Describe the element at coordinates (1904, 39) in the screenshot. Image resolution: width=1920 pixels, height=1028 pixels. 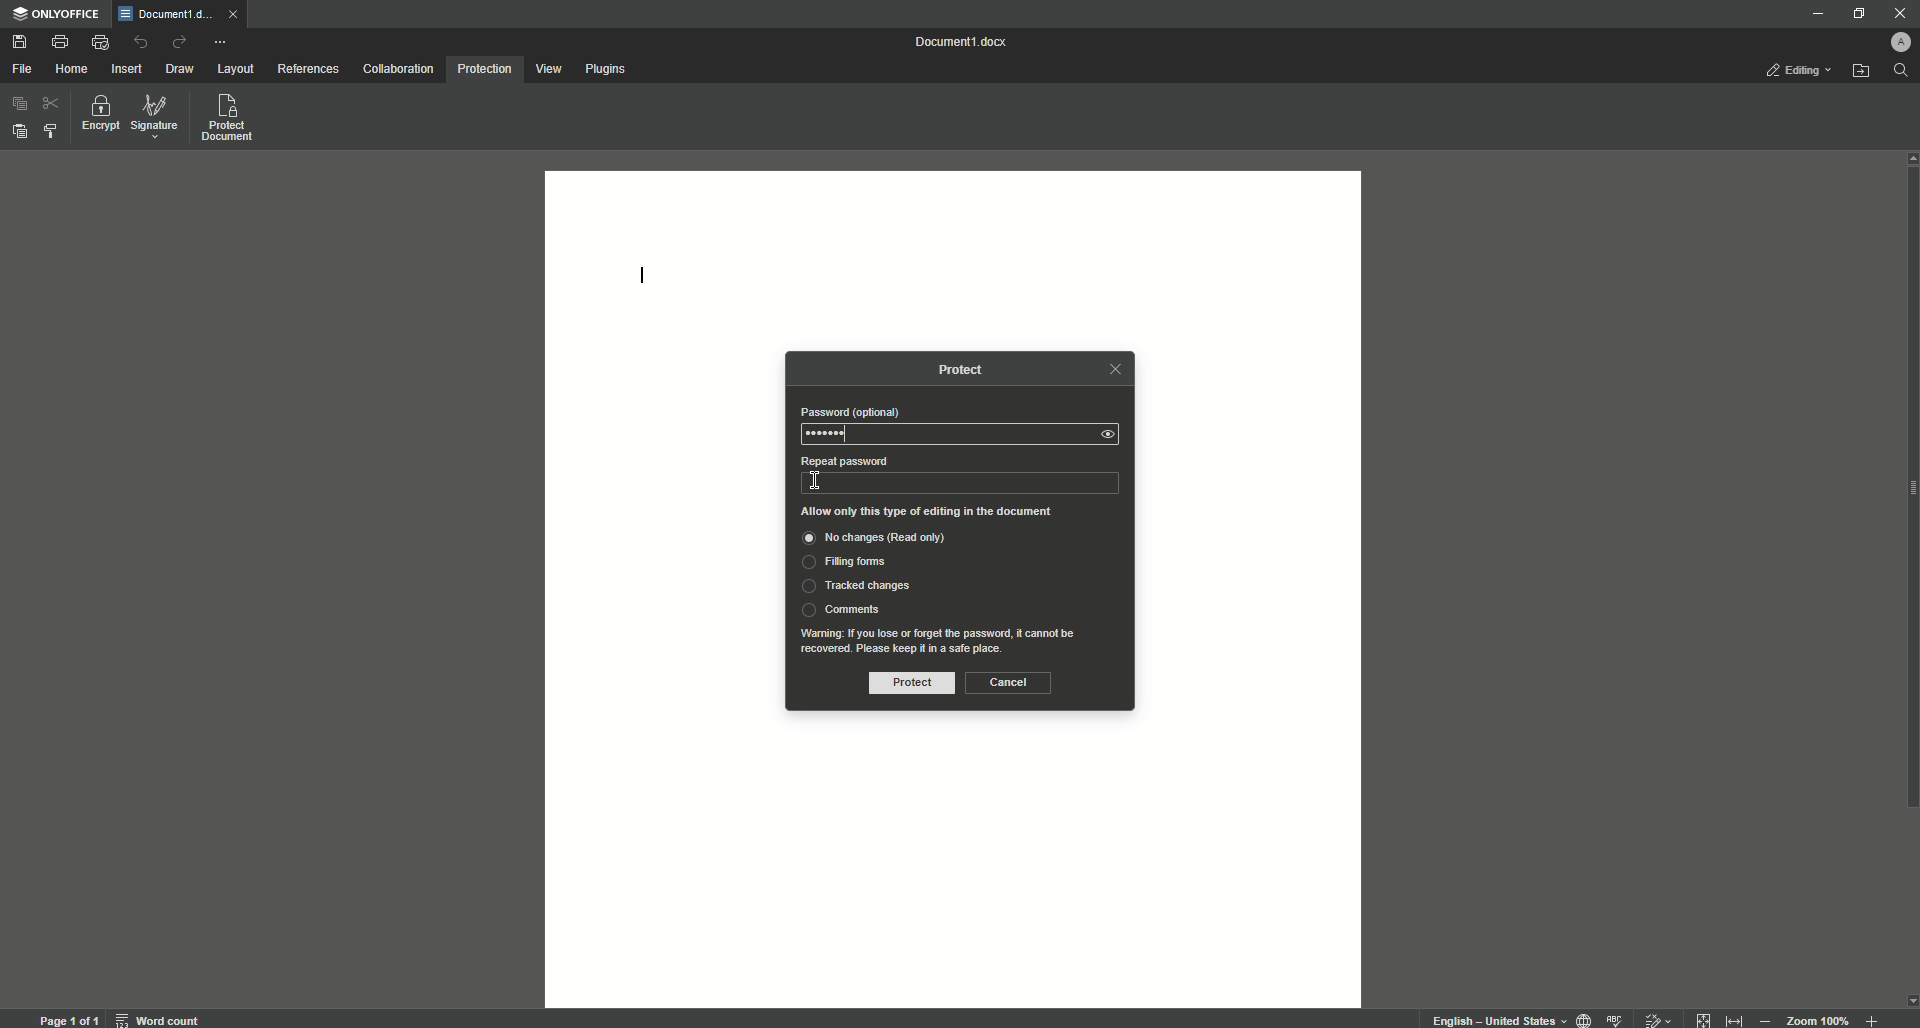
I see `Profile` at that location.